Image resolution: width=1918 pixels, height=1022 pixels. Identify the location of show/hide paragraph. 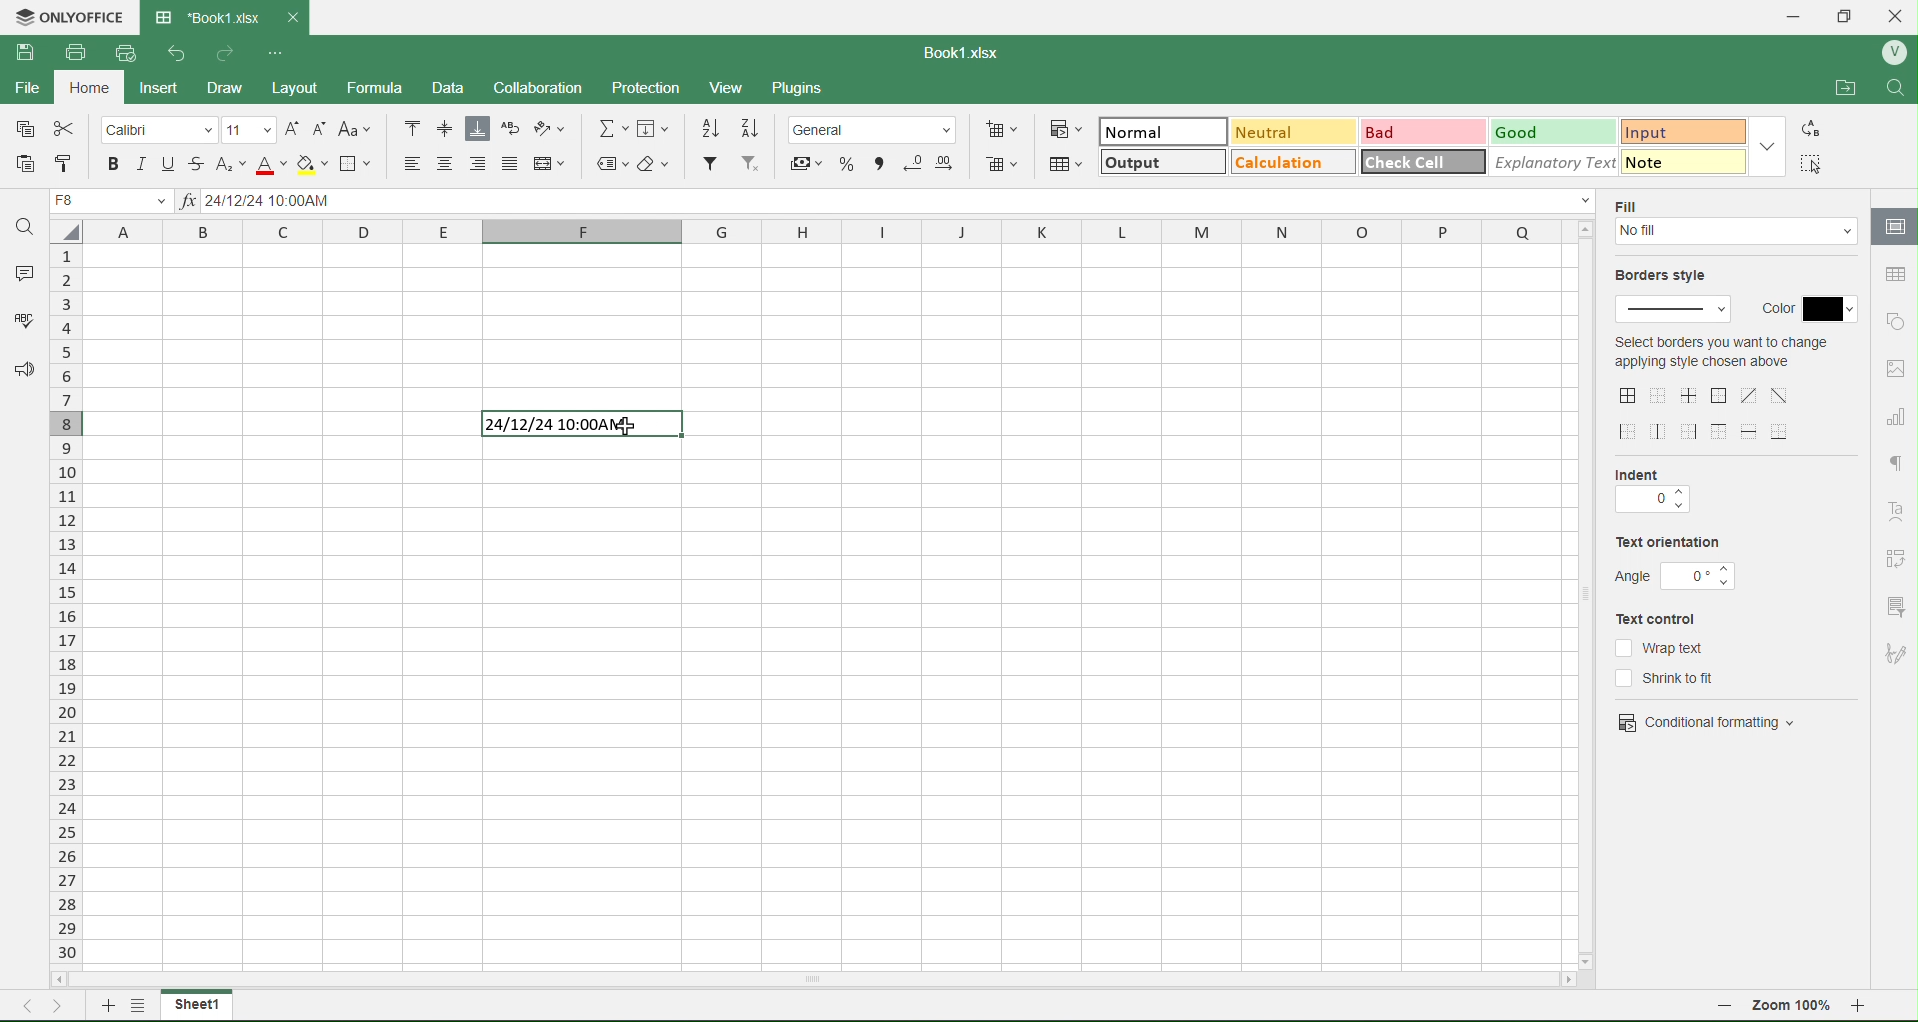
(1895, 462).